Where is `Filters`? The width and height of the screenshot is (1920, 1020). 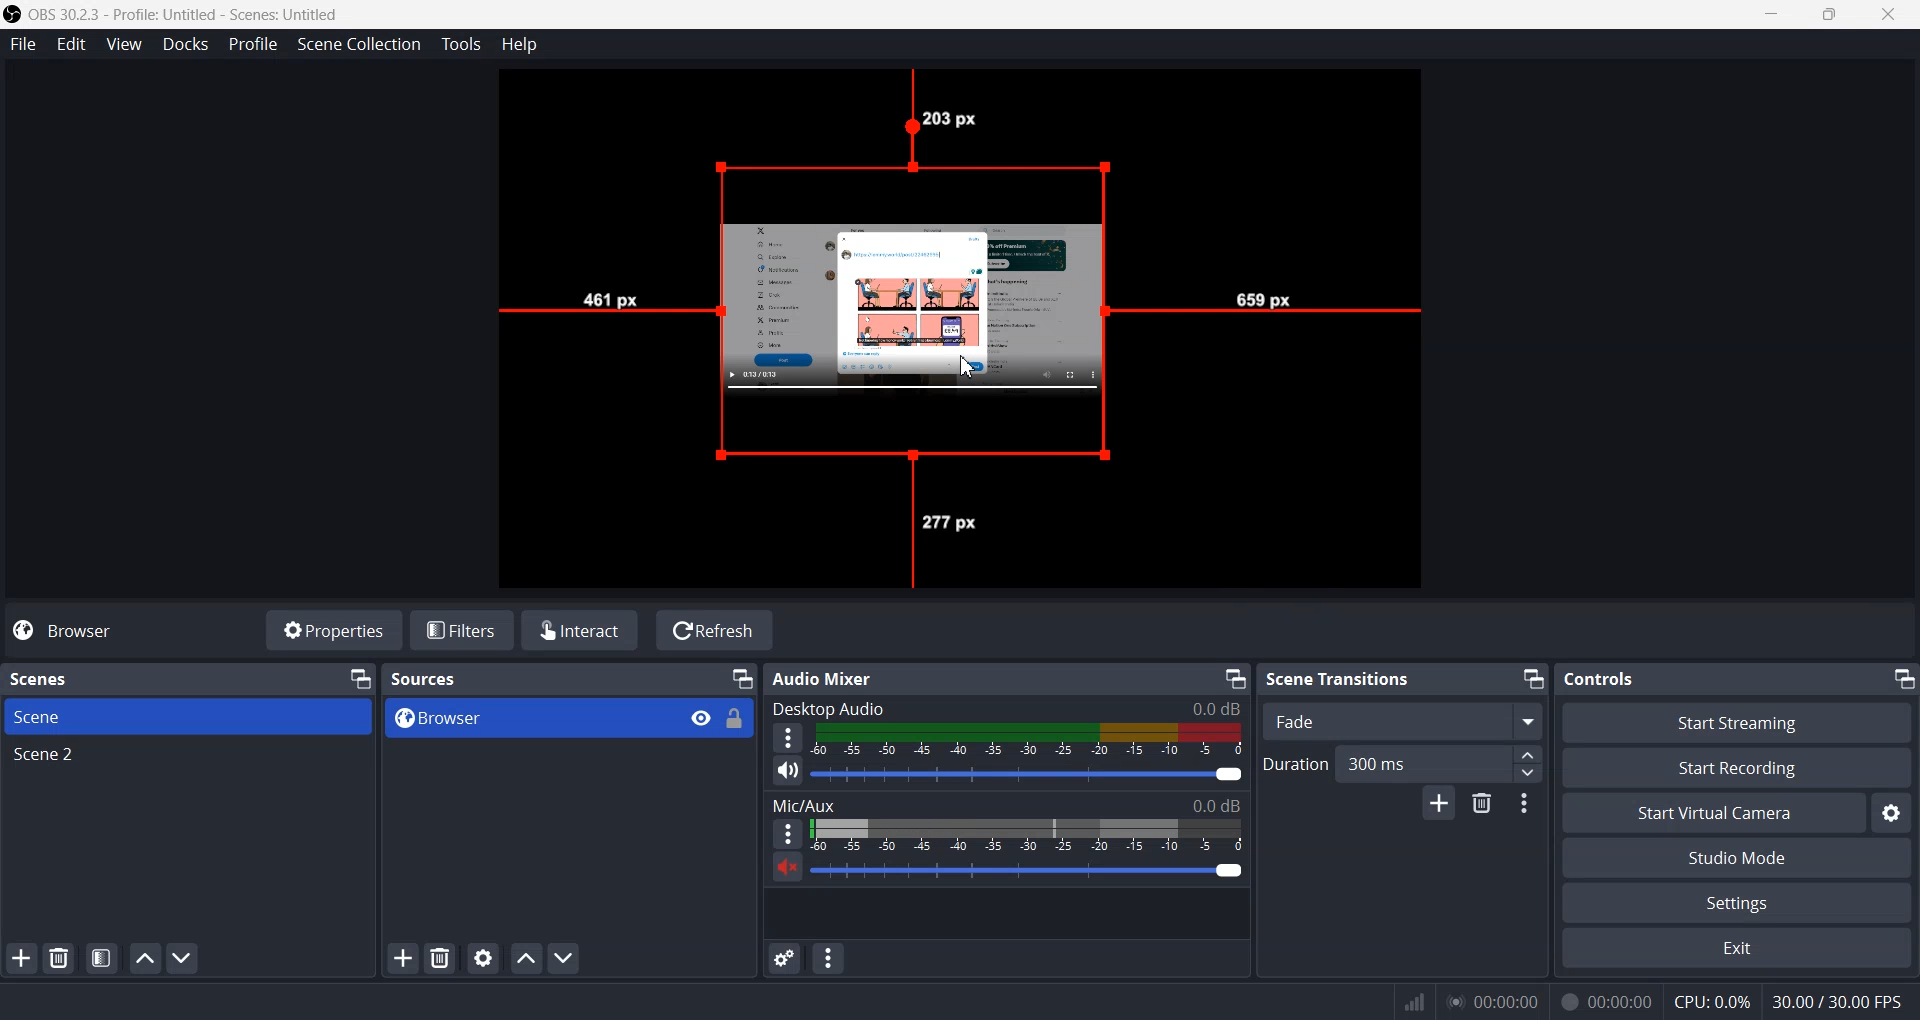 Filters is located at coordinates (464, 631).